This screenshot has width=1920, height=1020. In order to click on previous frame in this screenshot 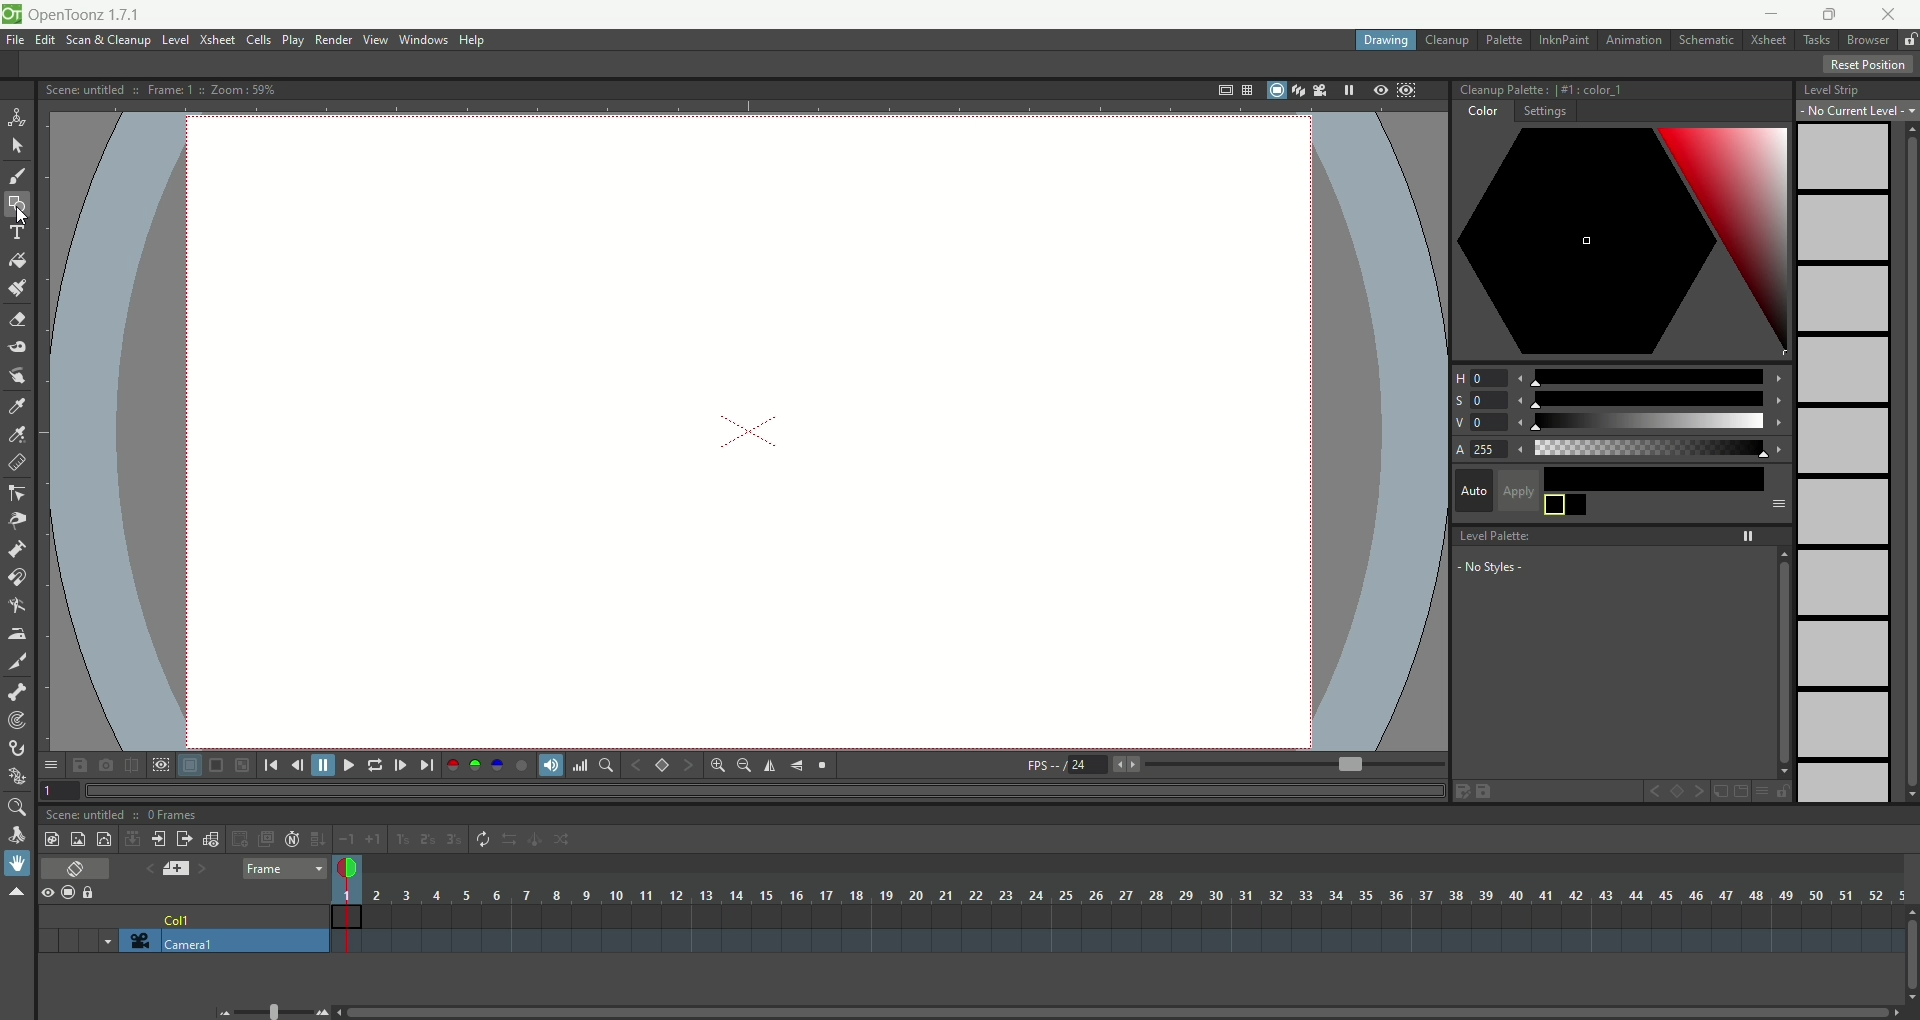, I will do `click(295, 765)`.